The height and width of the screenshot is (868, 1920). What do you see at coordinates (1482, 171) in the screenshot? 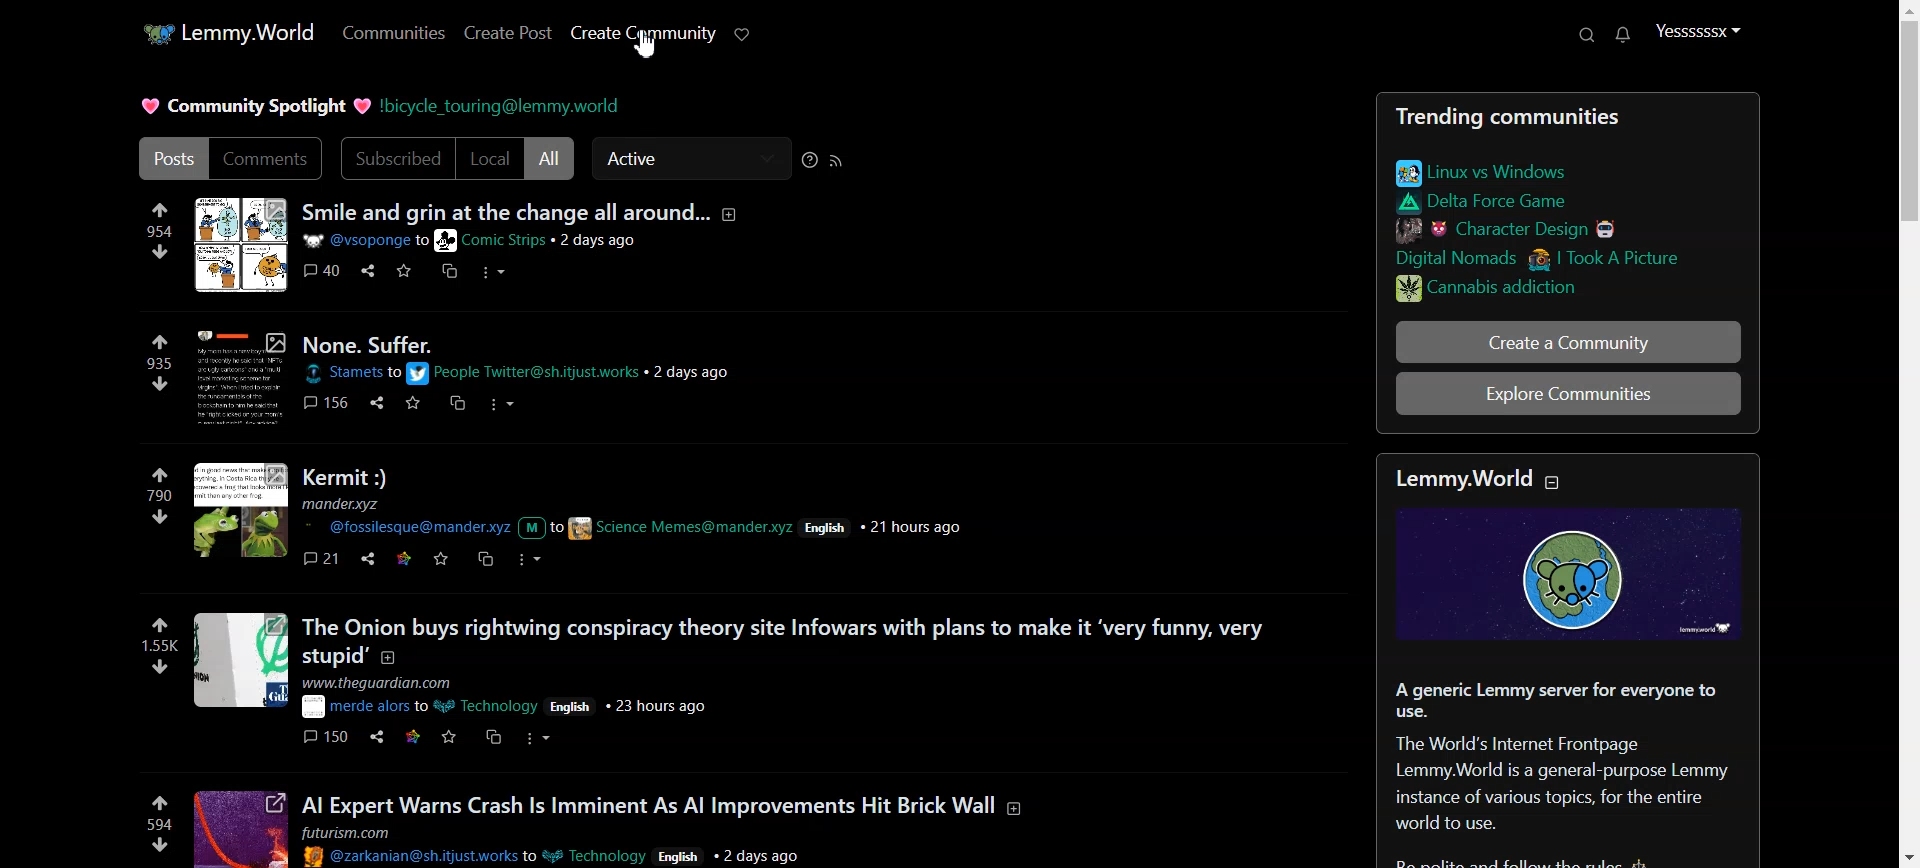
I see `link` at bounding box center [1482, 171].